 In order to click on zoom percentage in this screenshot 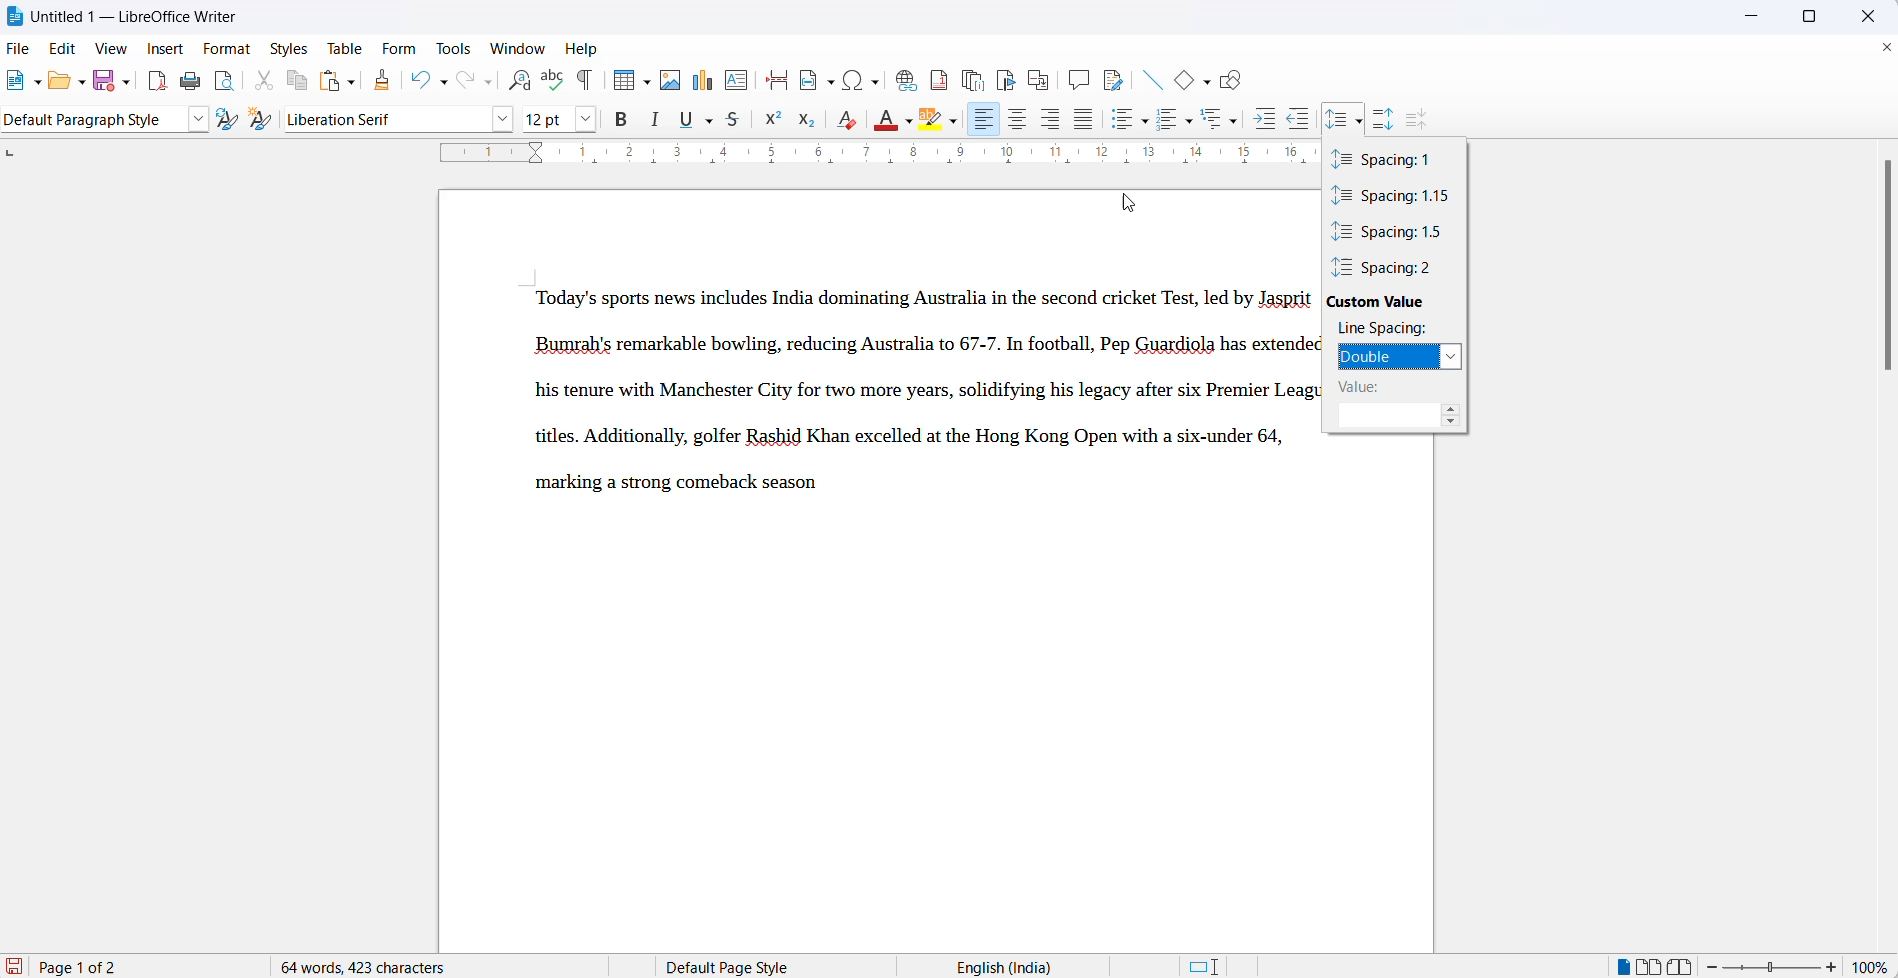, I will do `click(1873, 965)`.